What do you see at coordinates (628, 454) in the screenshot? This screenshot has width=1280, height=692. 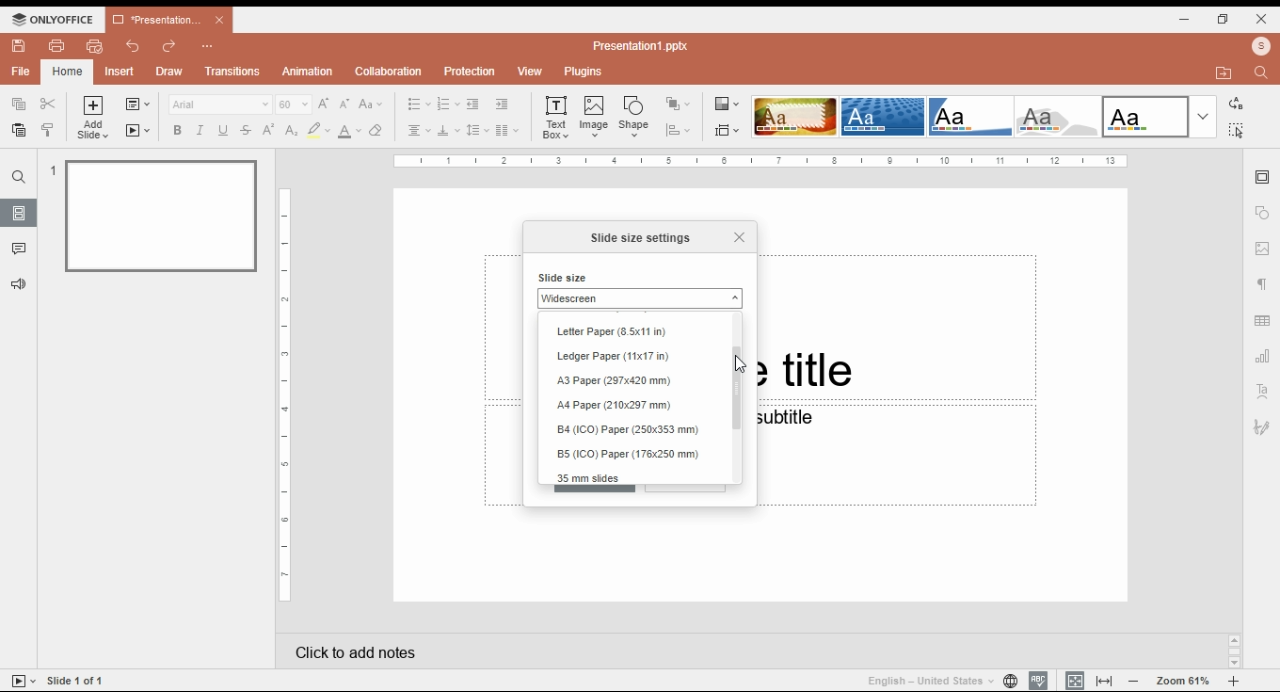 I see `B5 (ICO) Paper (176x250 mm)` at bounding box center [628, 454].